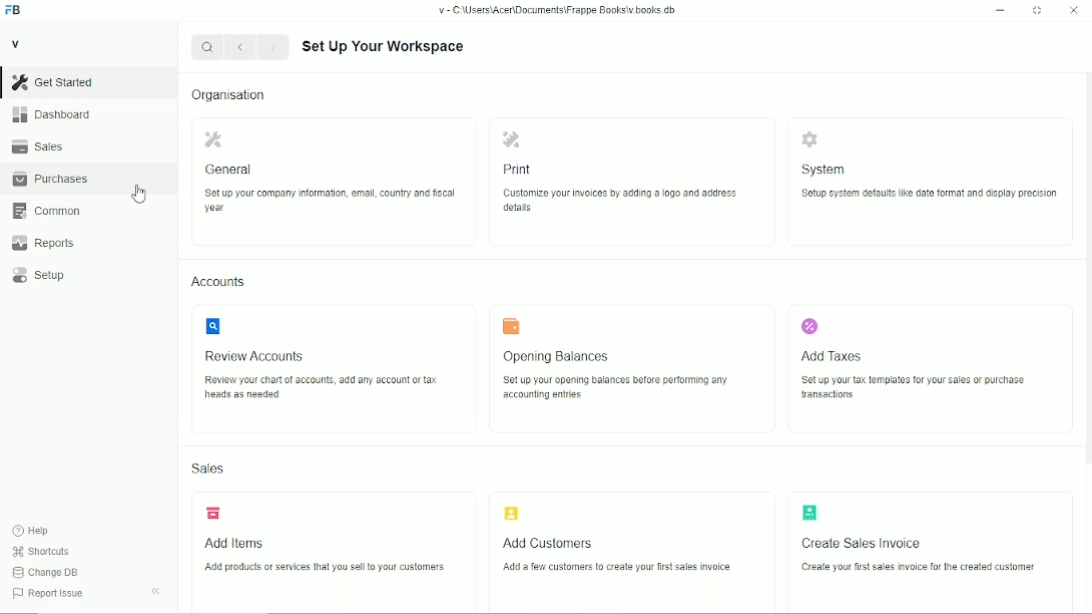 Image resolution: width=1092 pixels, height=614 pixels. What do you see at coordinates (334, 182) in the screenshot?
I see `General Set up your company information, email, country and fiscal year.` at bounding box center [334, 182].